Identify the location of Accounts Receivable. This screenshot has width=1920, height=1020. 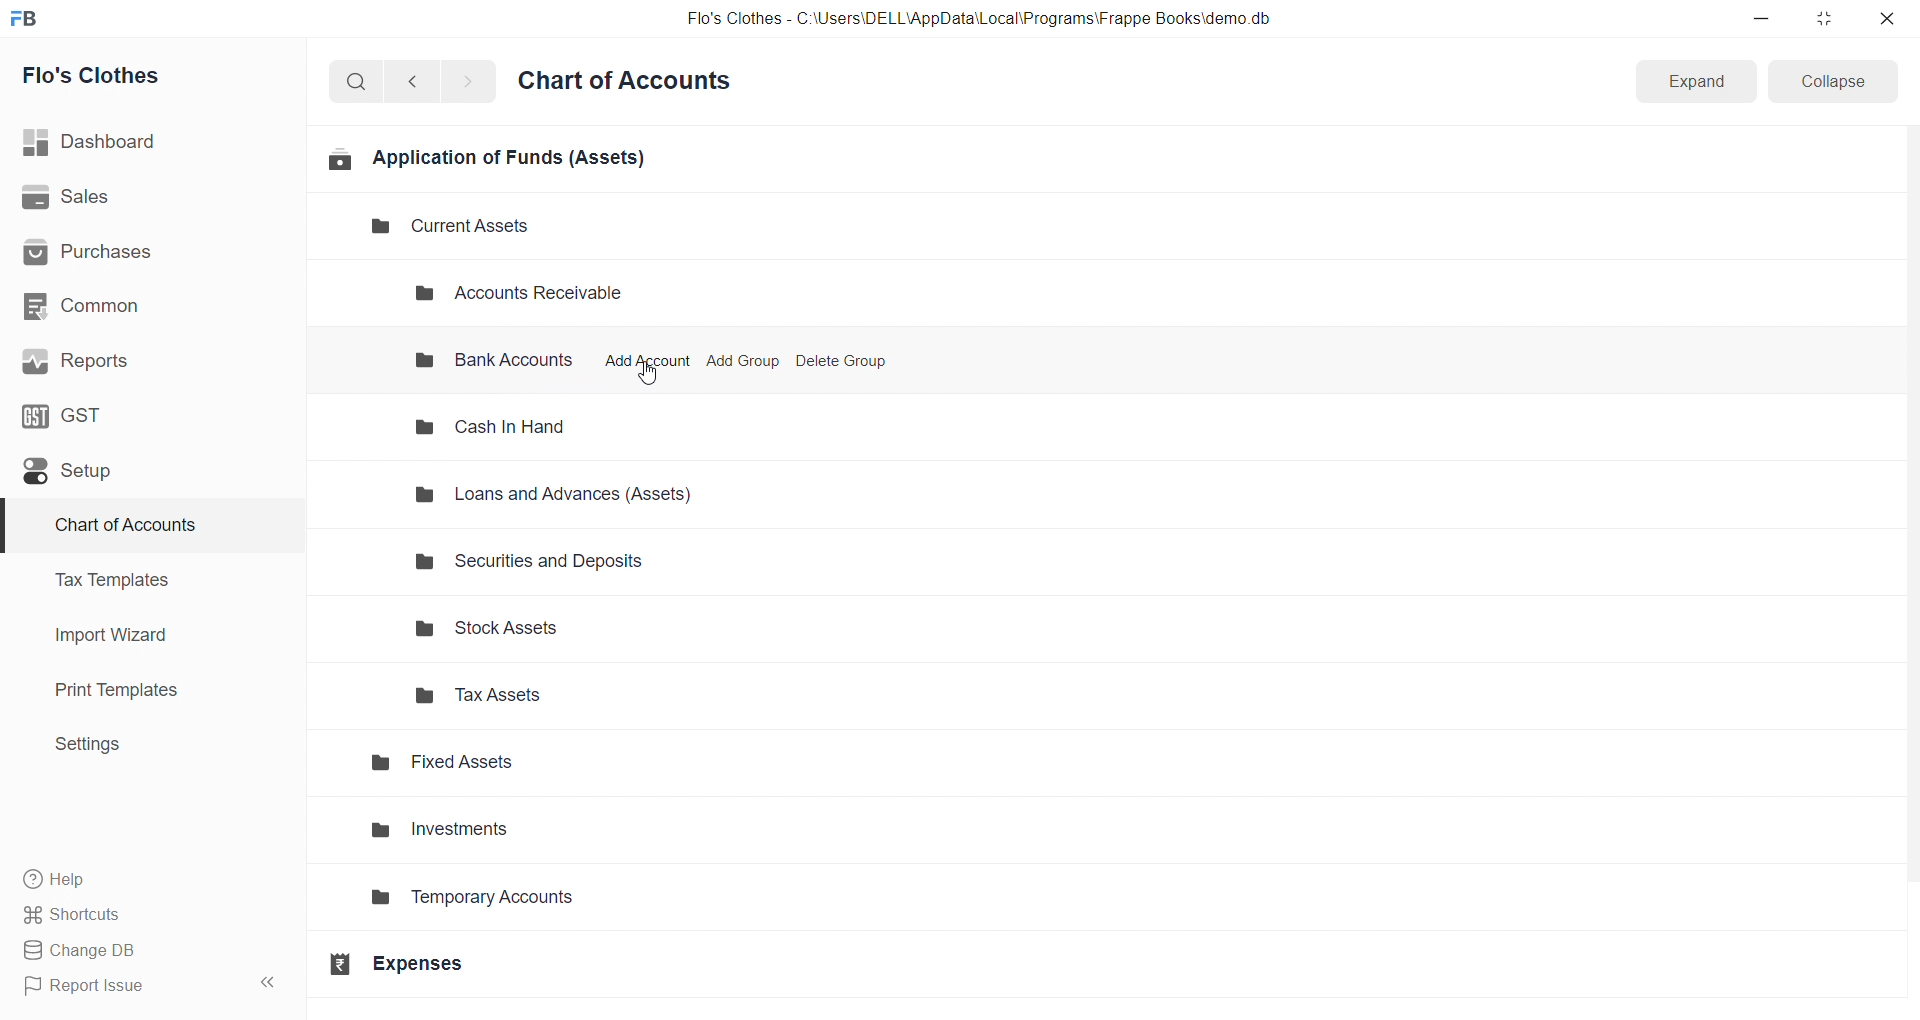
(536, 294).